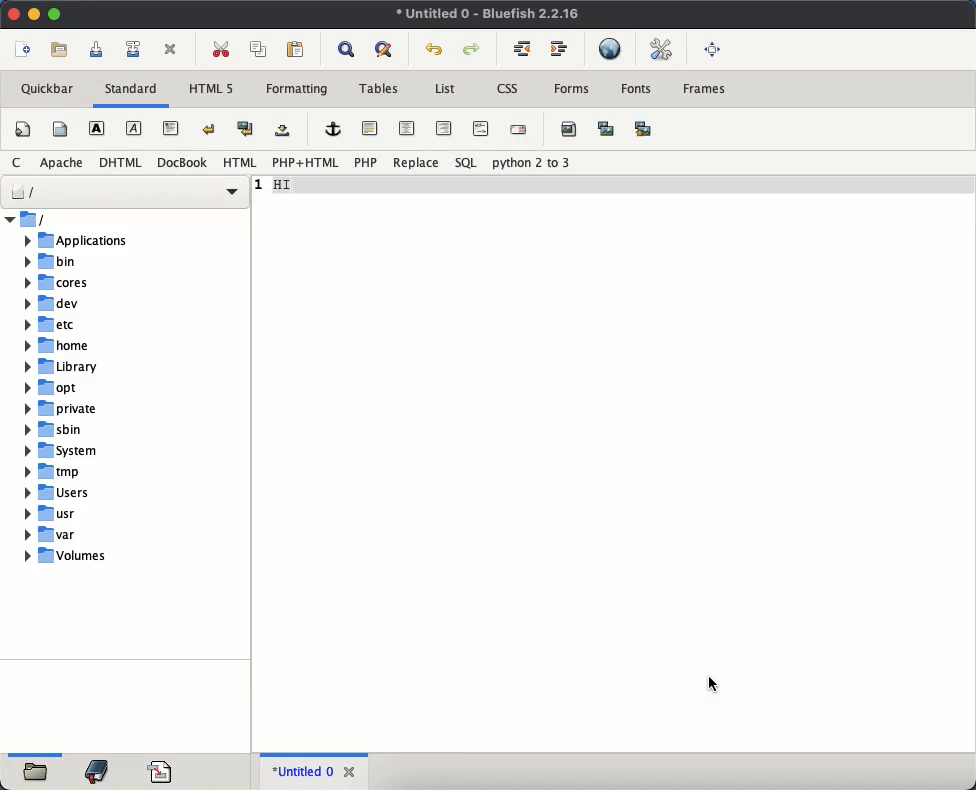  I want to click on emphasis, so click(134, 128).